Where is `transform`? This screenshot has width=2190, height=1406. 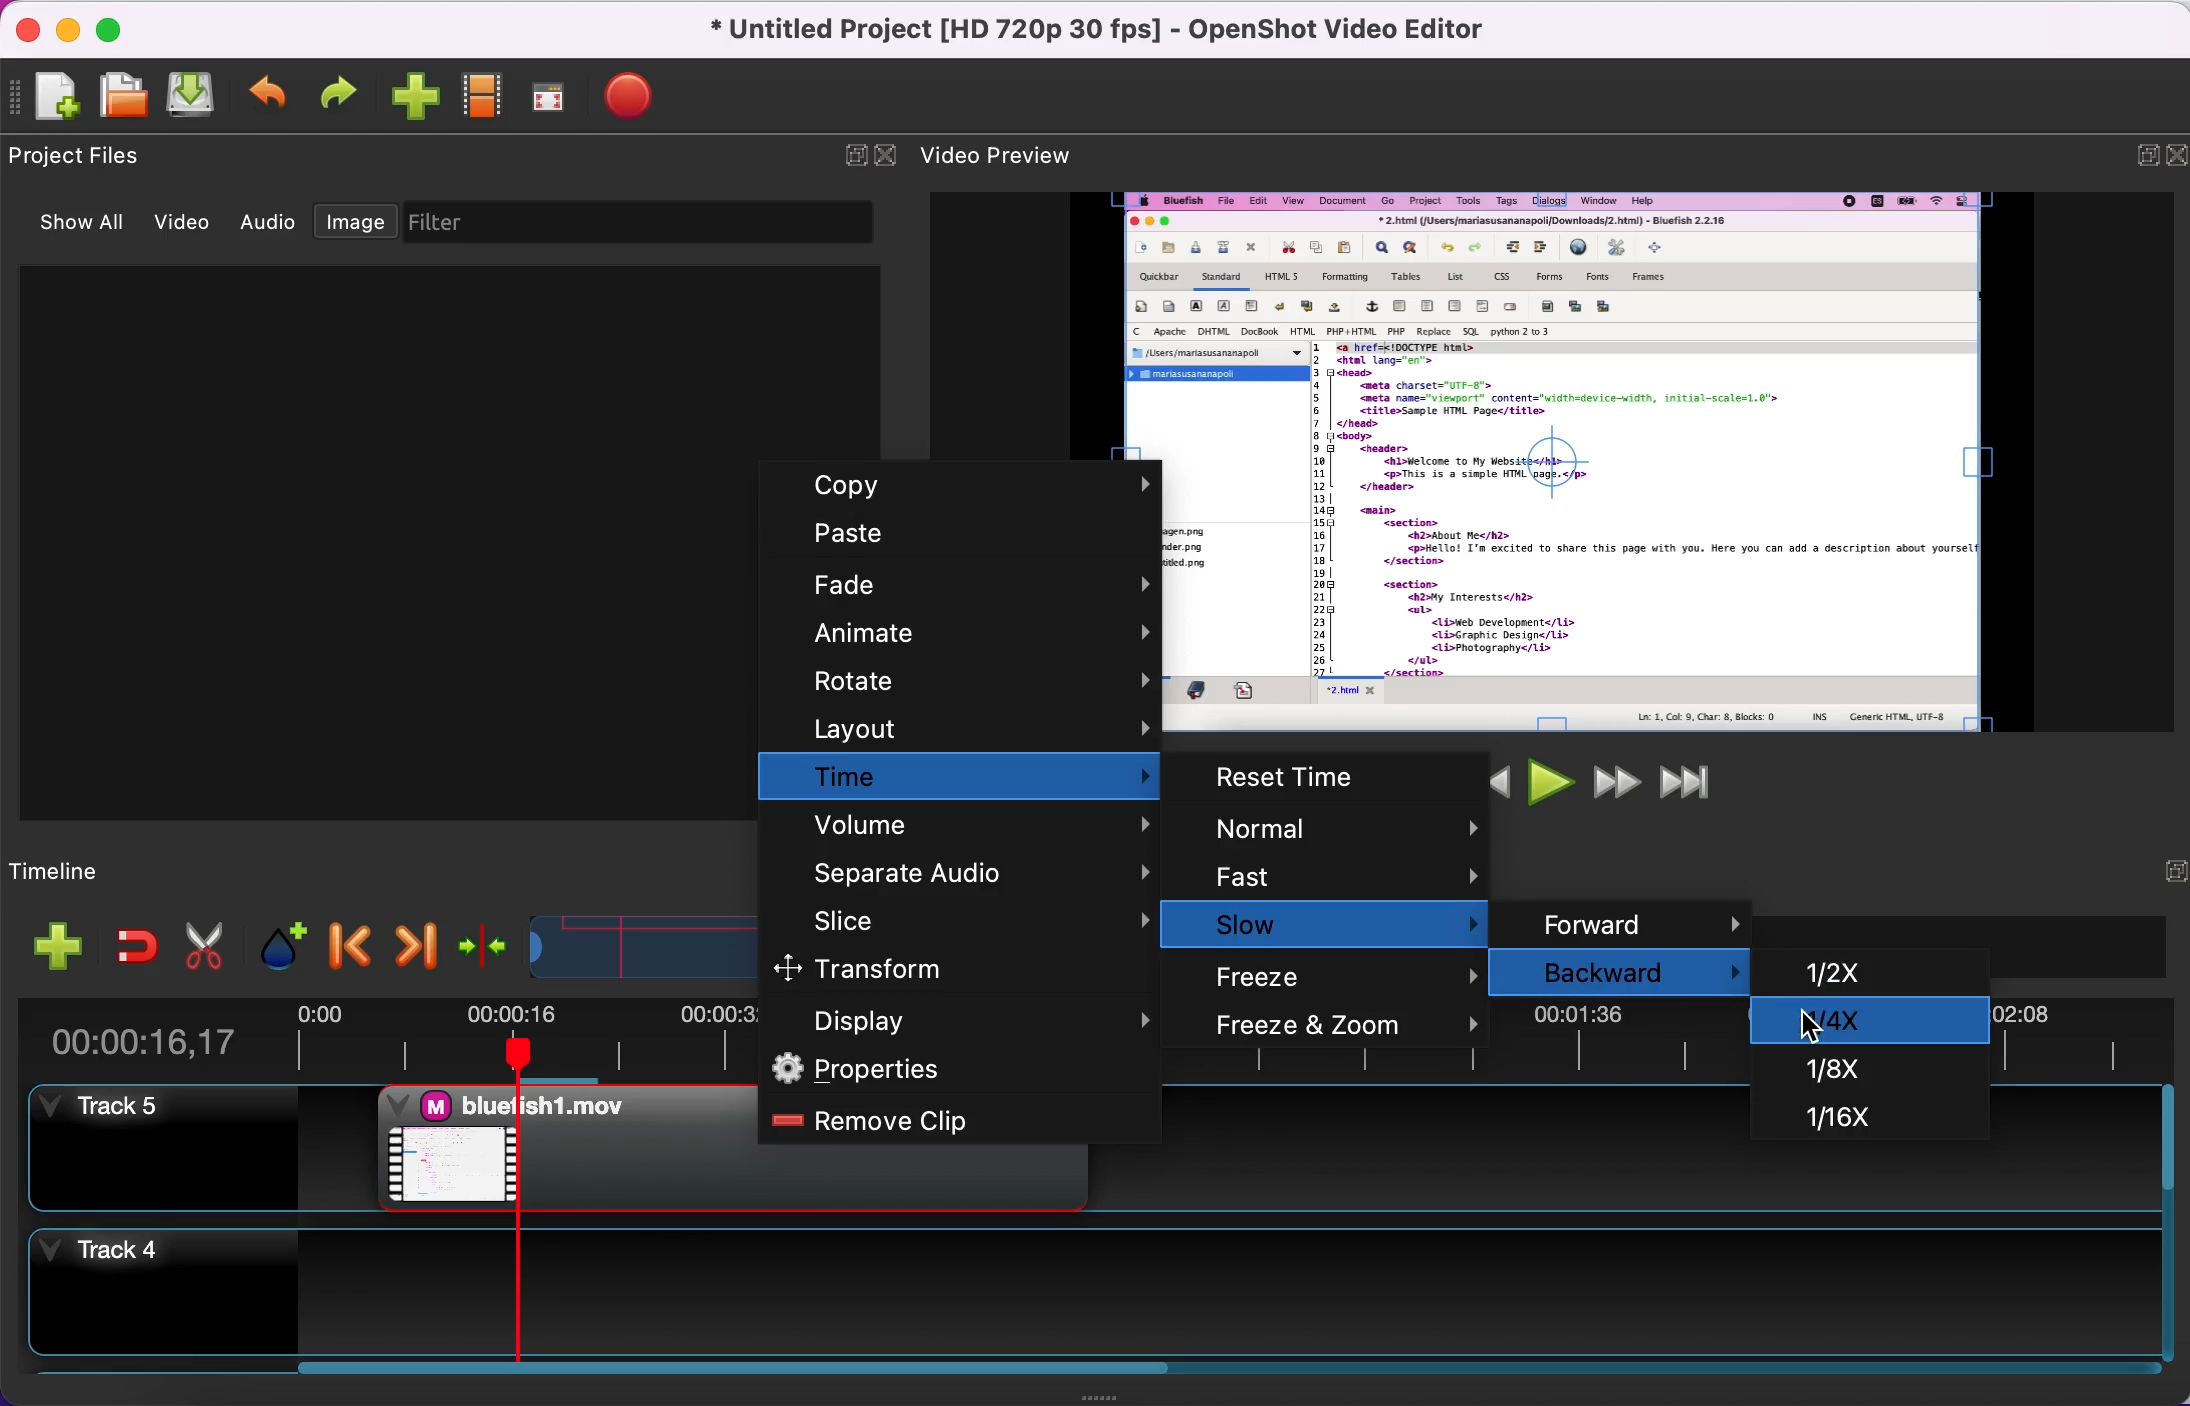
transform is located at coordinates (940, 968).